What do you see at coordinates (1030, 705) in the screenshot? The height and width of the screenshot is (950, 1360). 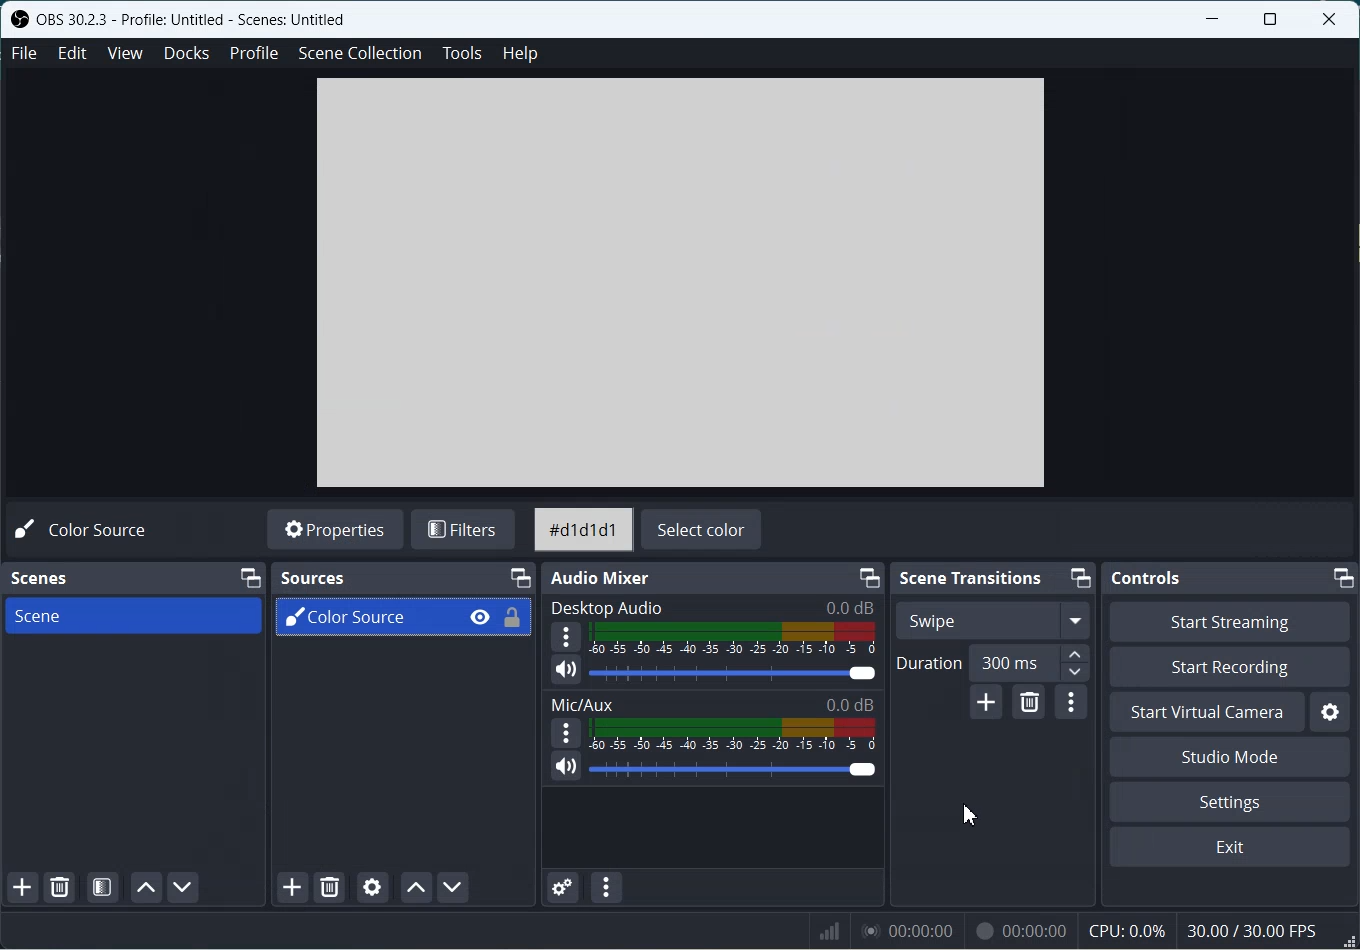 I see `Remove configurable transition` at bounding box center [1030, 705].